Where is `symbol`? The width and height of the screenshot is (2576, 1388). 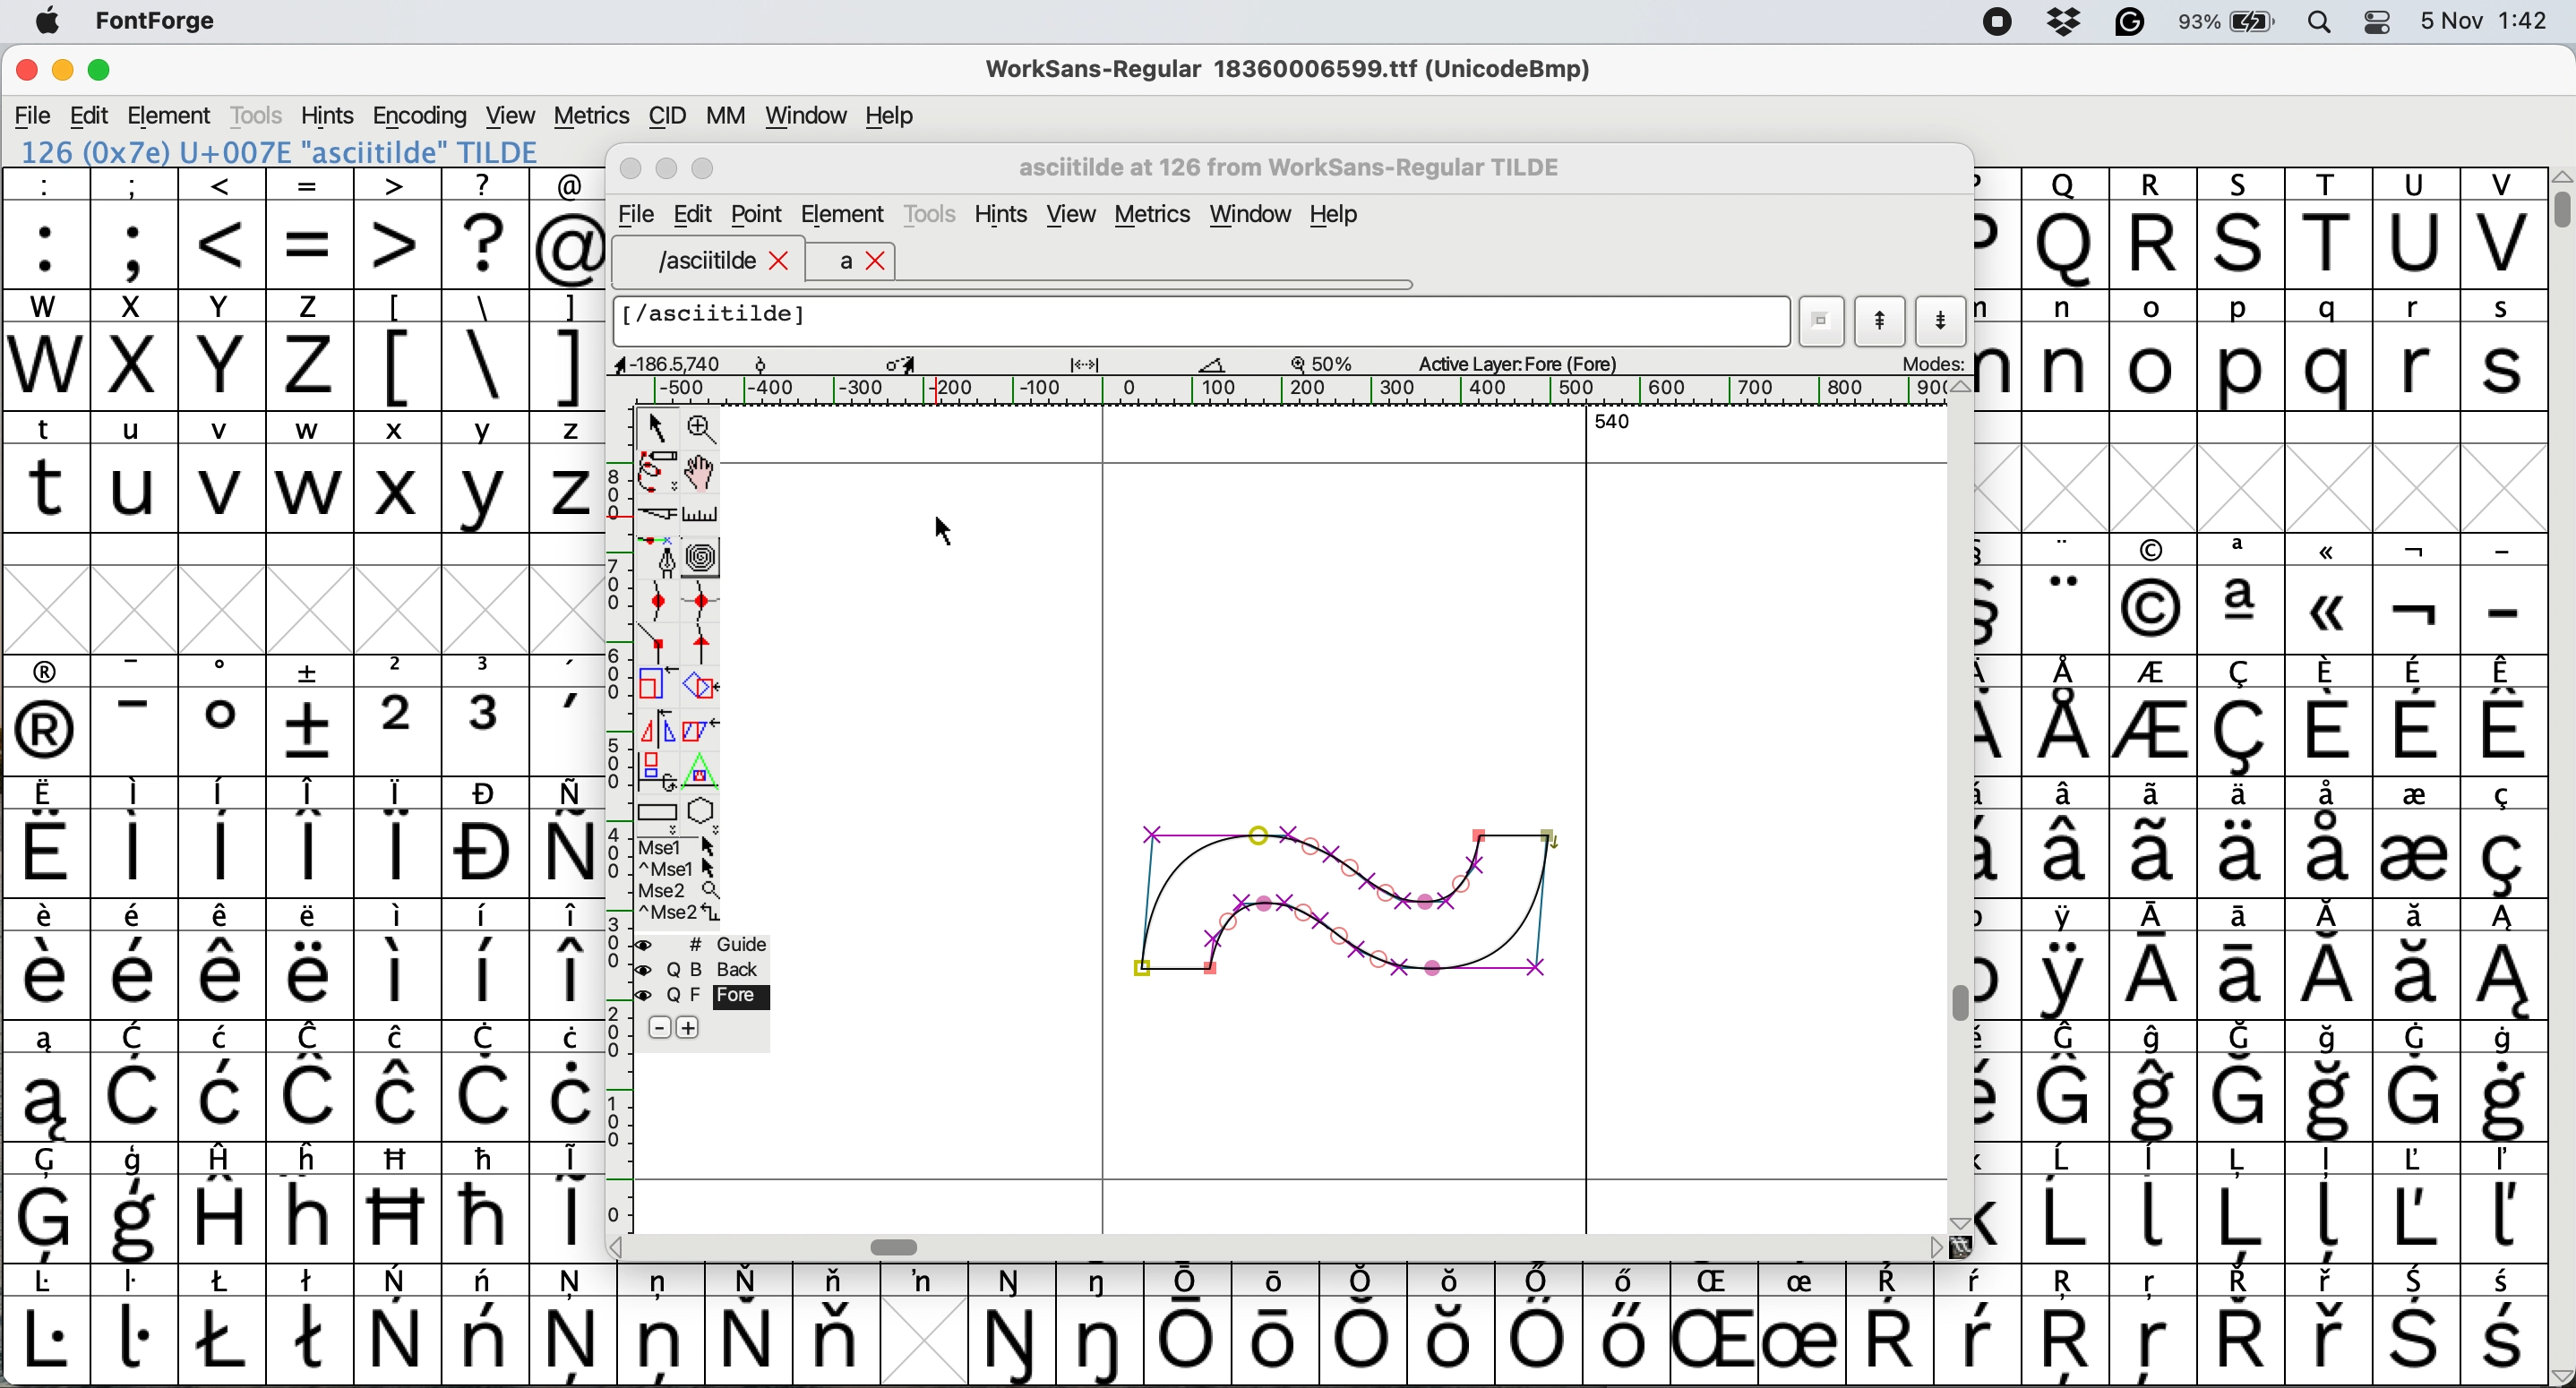 symbol is located at coordinates (2067, 1081).